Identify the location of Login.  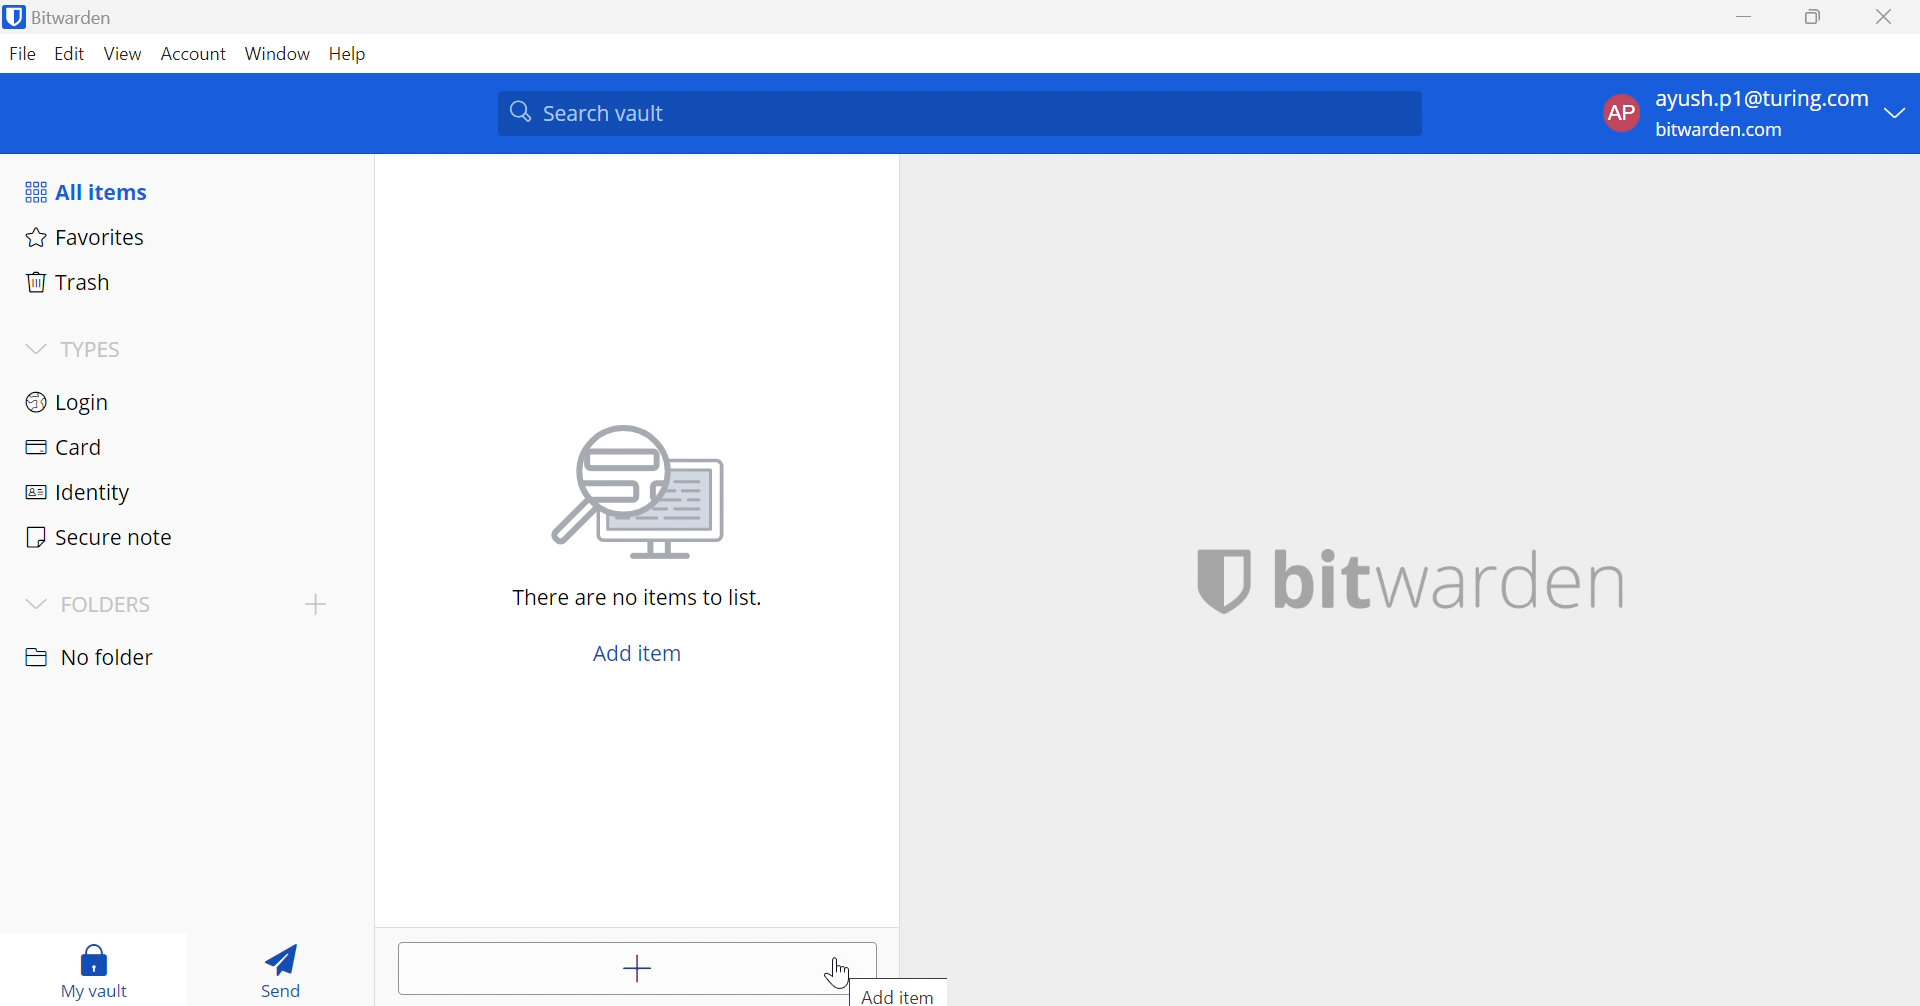
(181, 401).